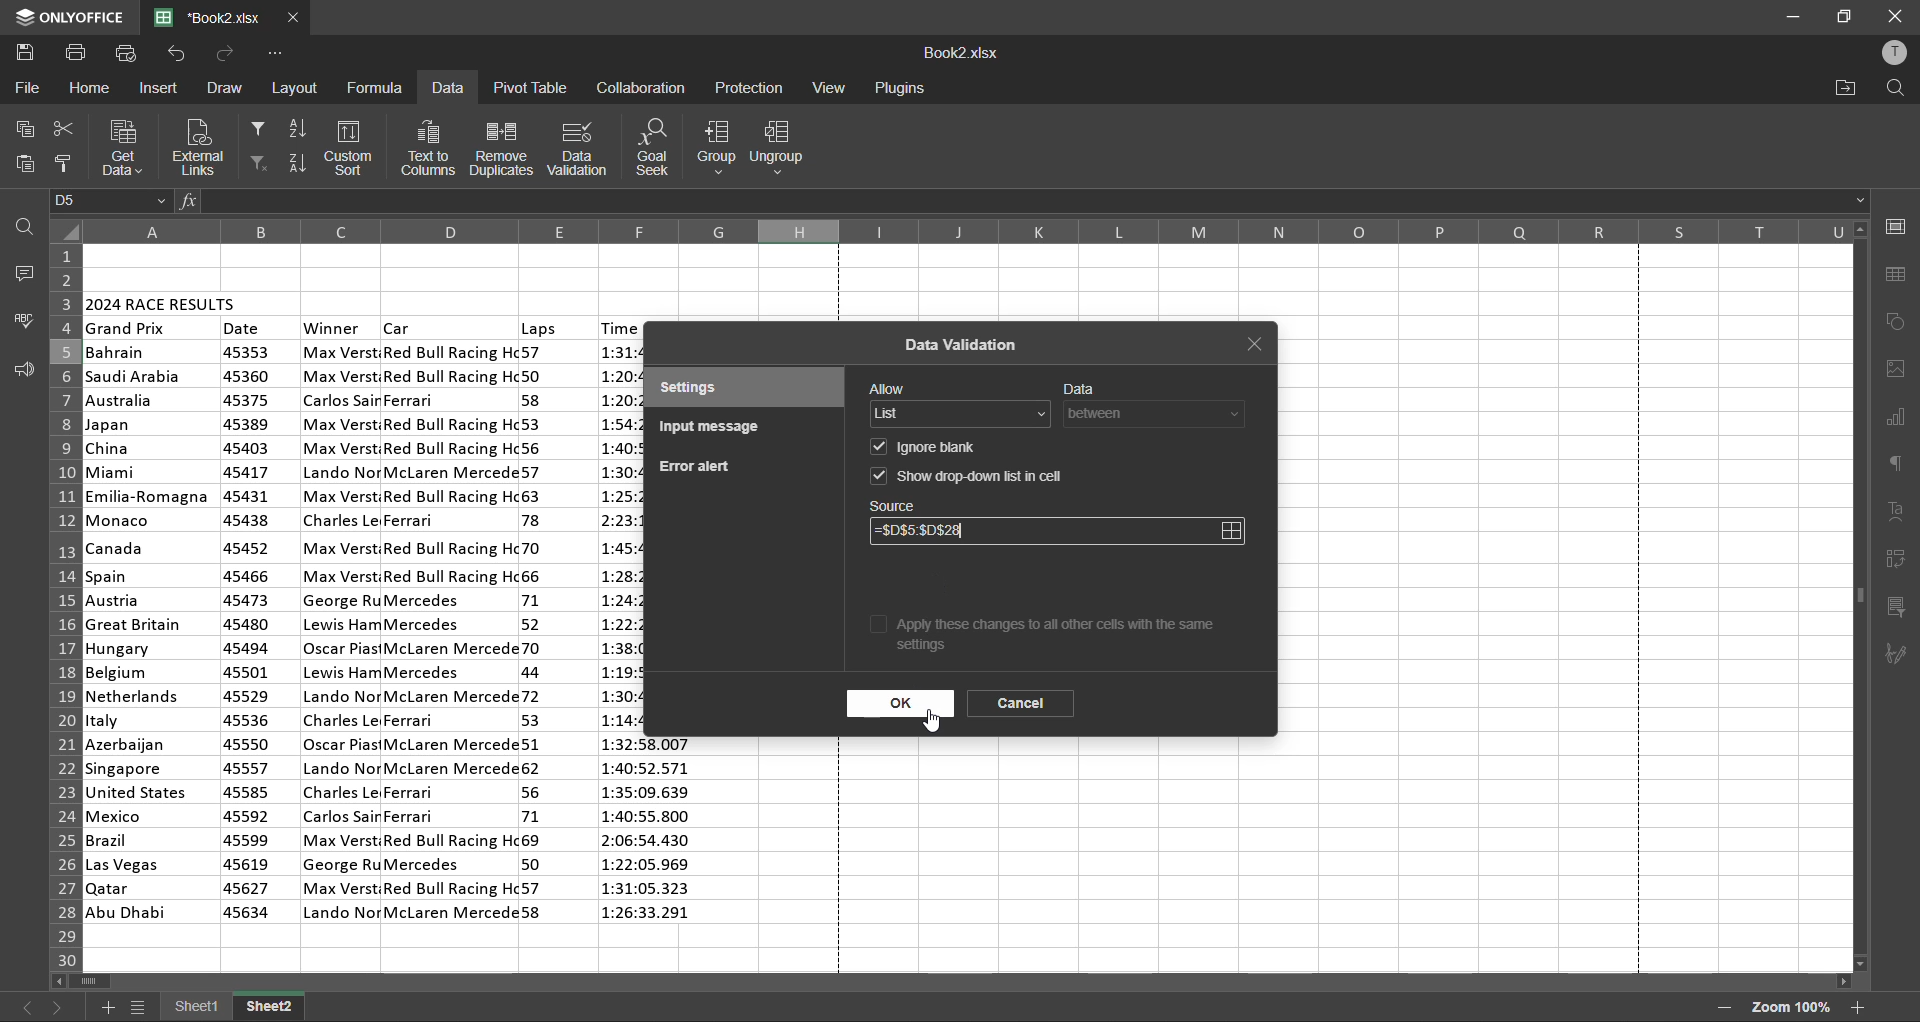 The height and width of the screenshot is (1022, 1920). What do you see at coordinates (128, 329) in the screenshot?
I see `grand prix` at bounding box center [128, 329].